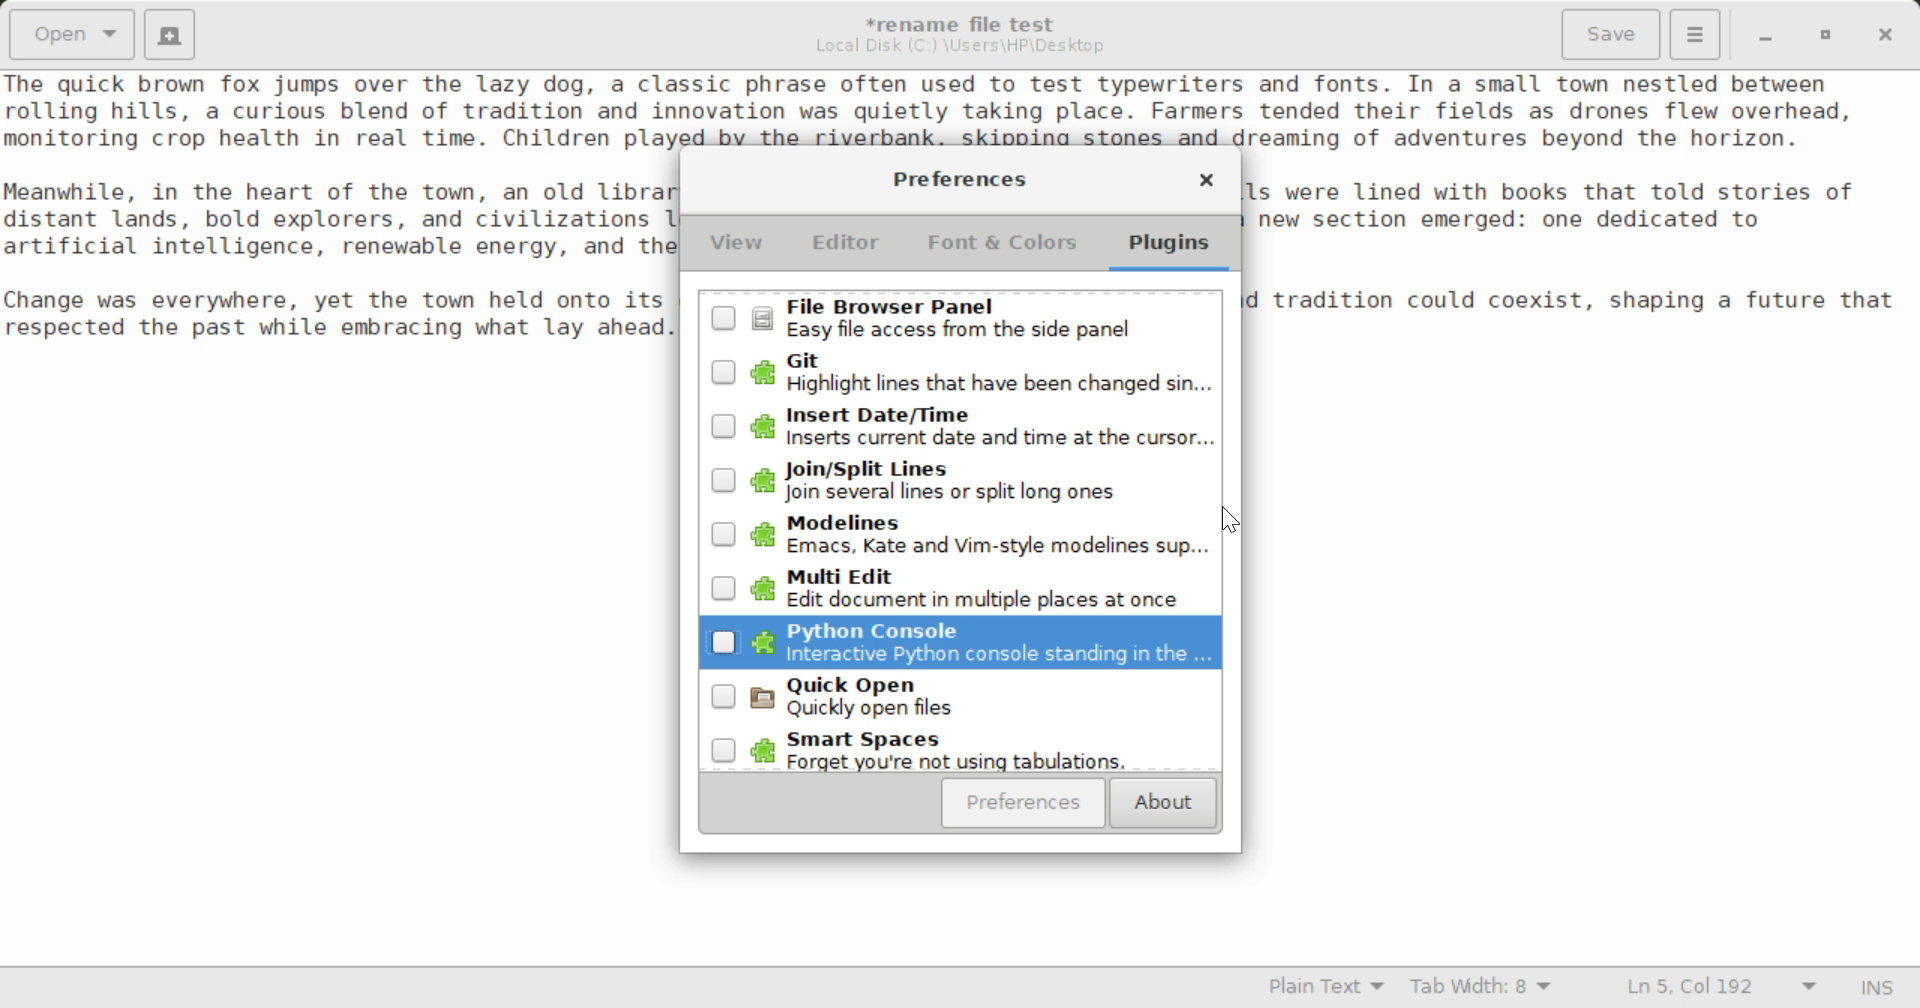 Image resolution: width=1920 pixels, height=1008 pixels. Describe the element at coordinates (960, 46) in the screenshot. I see `File Location` at that location.